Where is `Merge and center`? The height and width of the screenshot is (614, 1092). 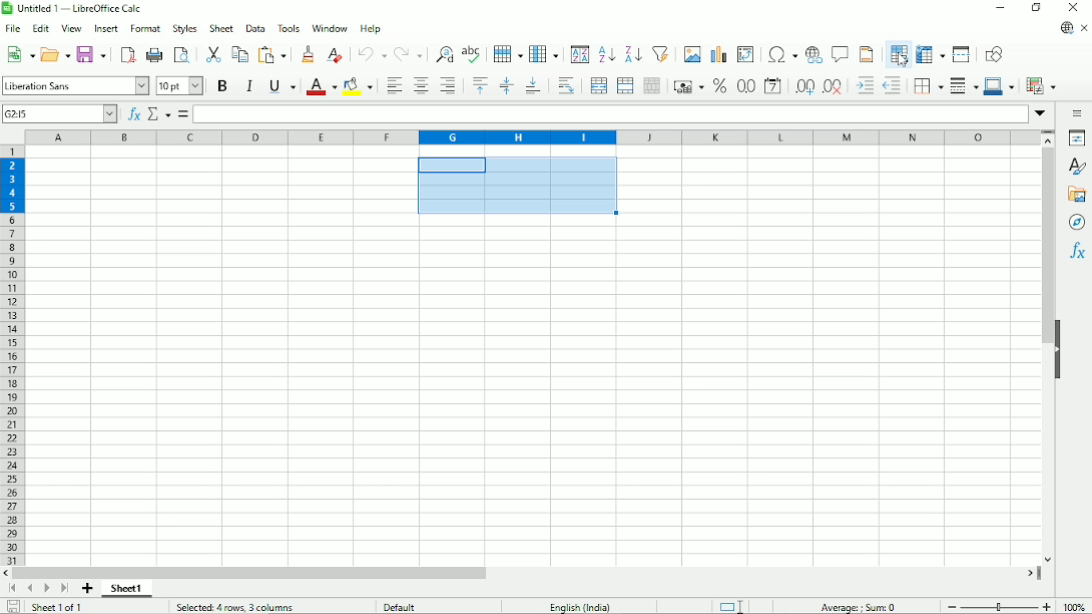
Merge and center is located at coordinates (599, 87).